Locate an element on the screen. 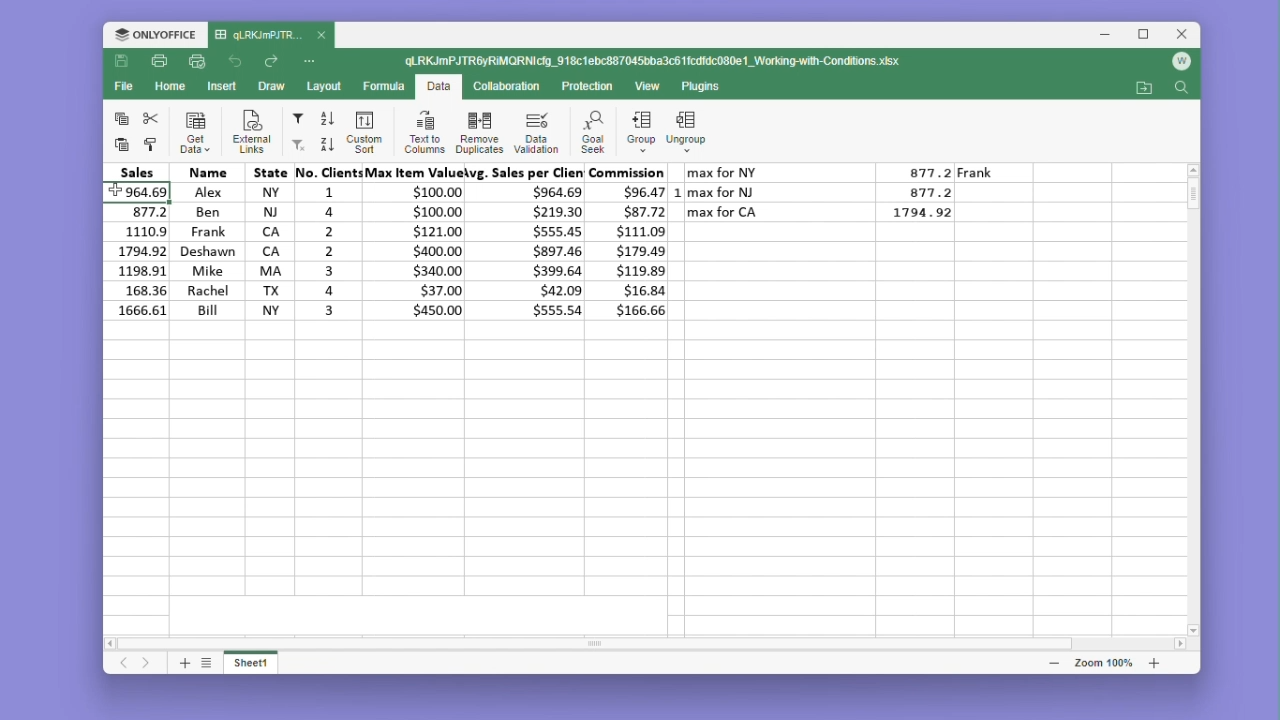   is located at coordinates (647, 86).